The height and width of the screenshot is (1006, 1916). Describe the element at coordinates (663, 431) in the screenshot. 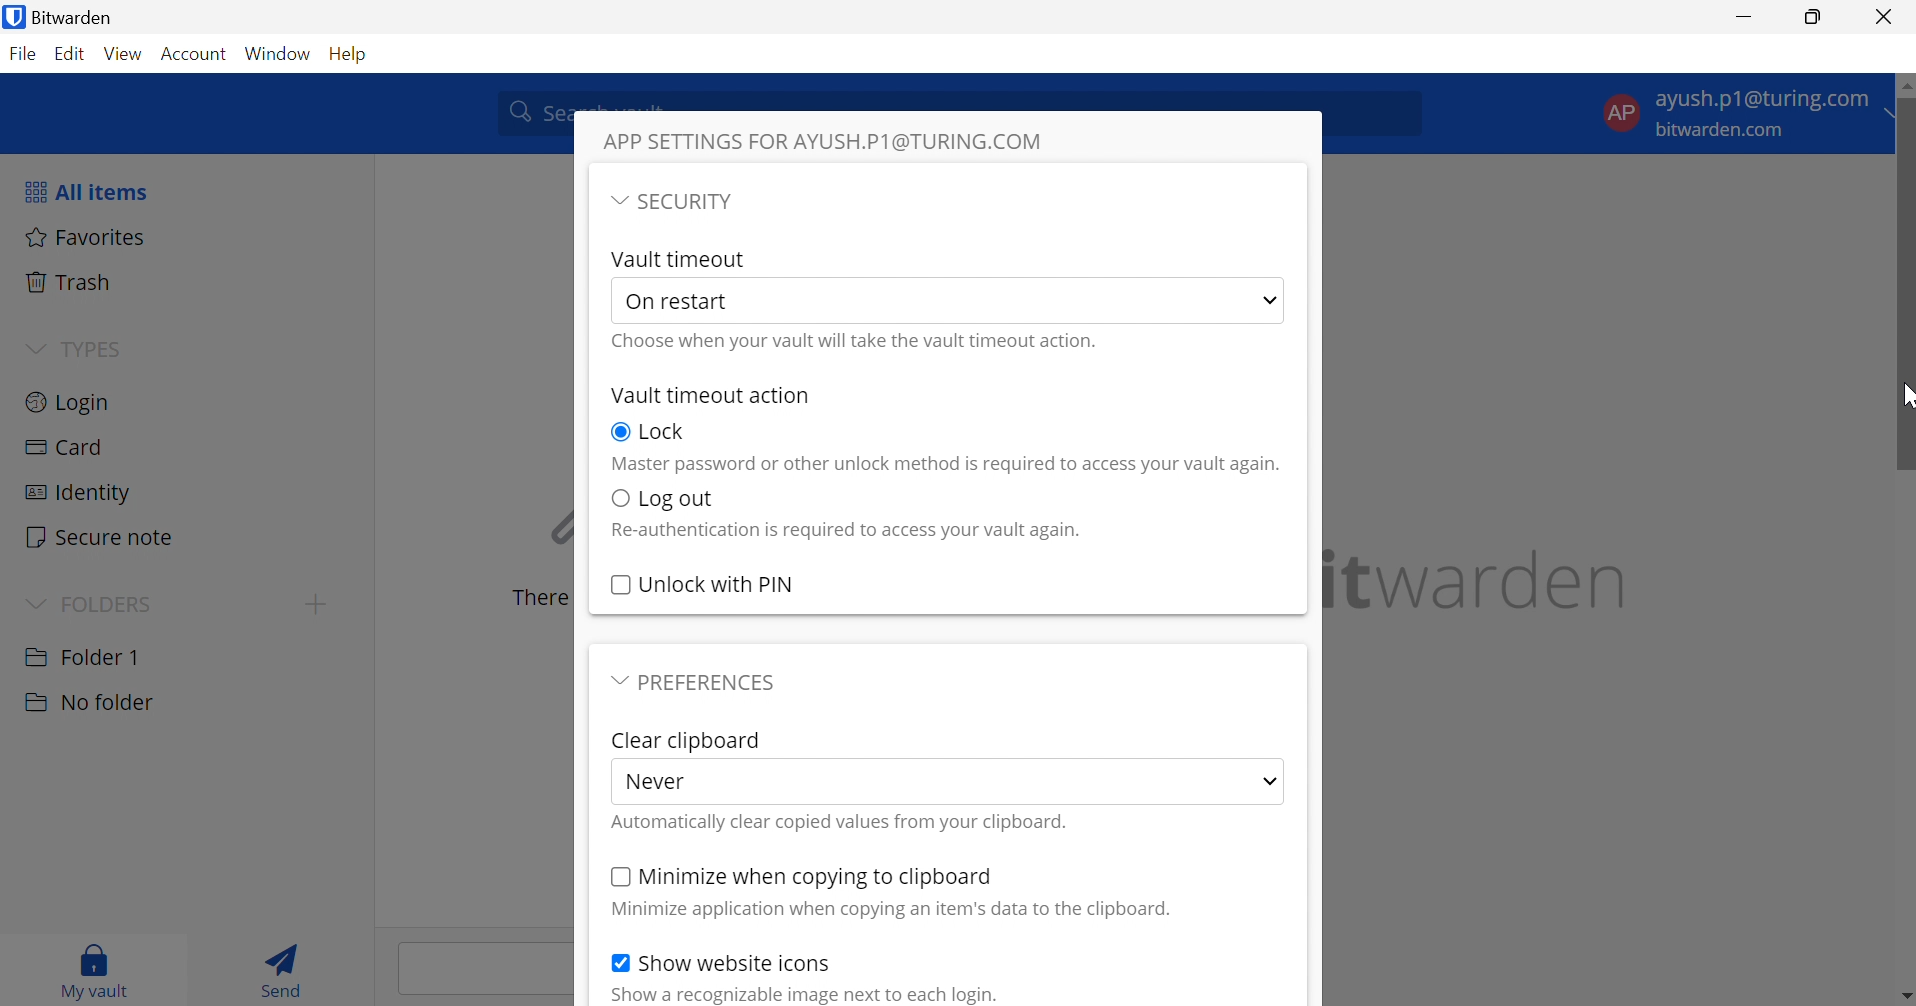

I see `Lock` at that location.